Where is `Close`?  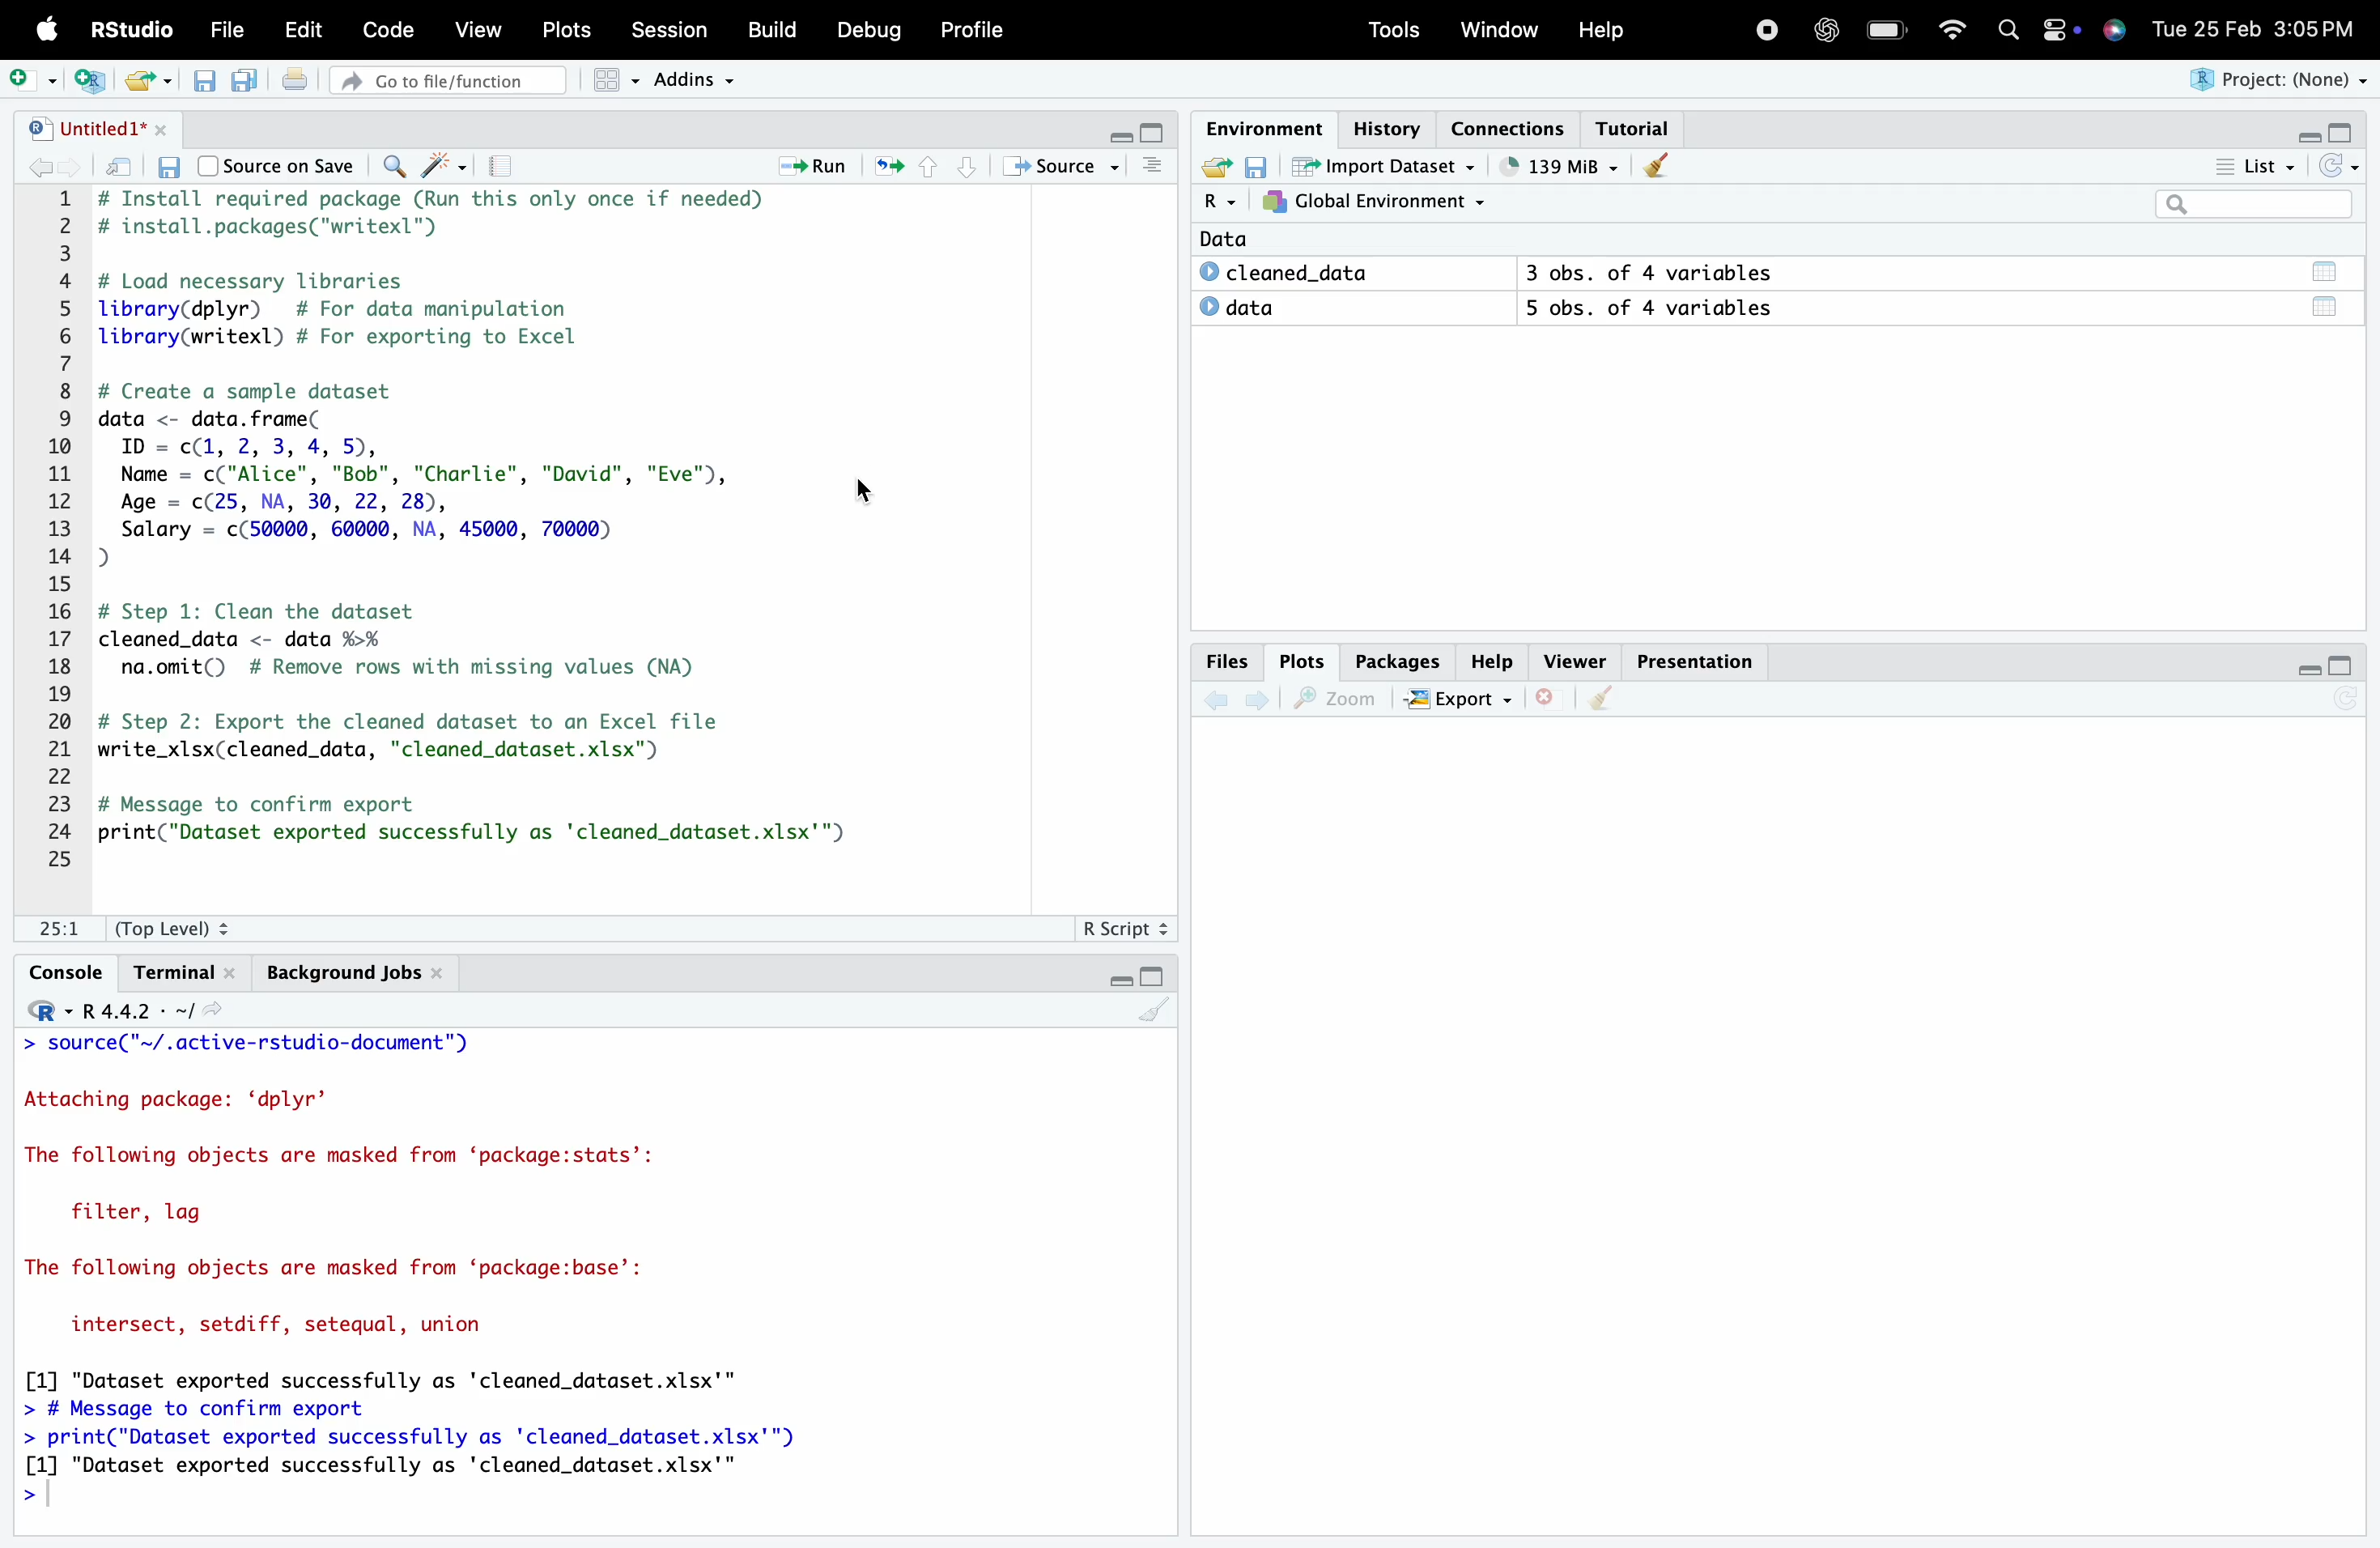 Close is located at coordinates (1552, 699).